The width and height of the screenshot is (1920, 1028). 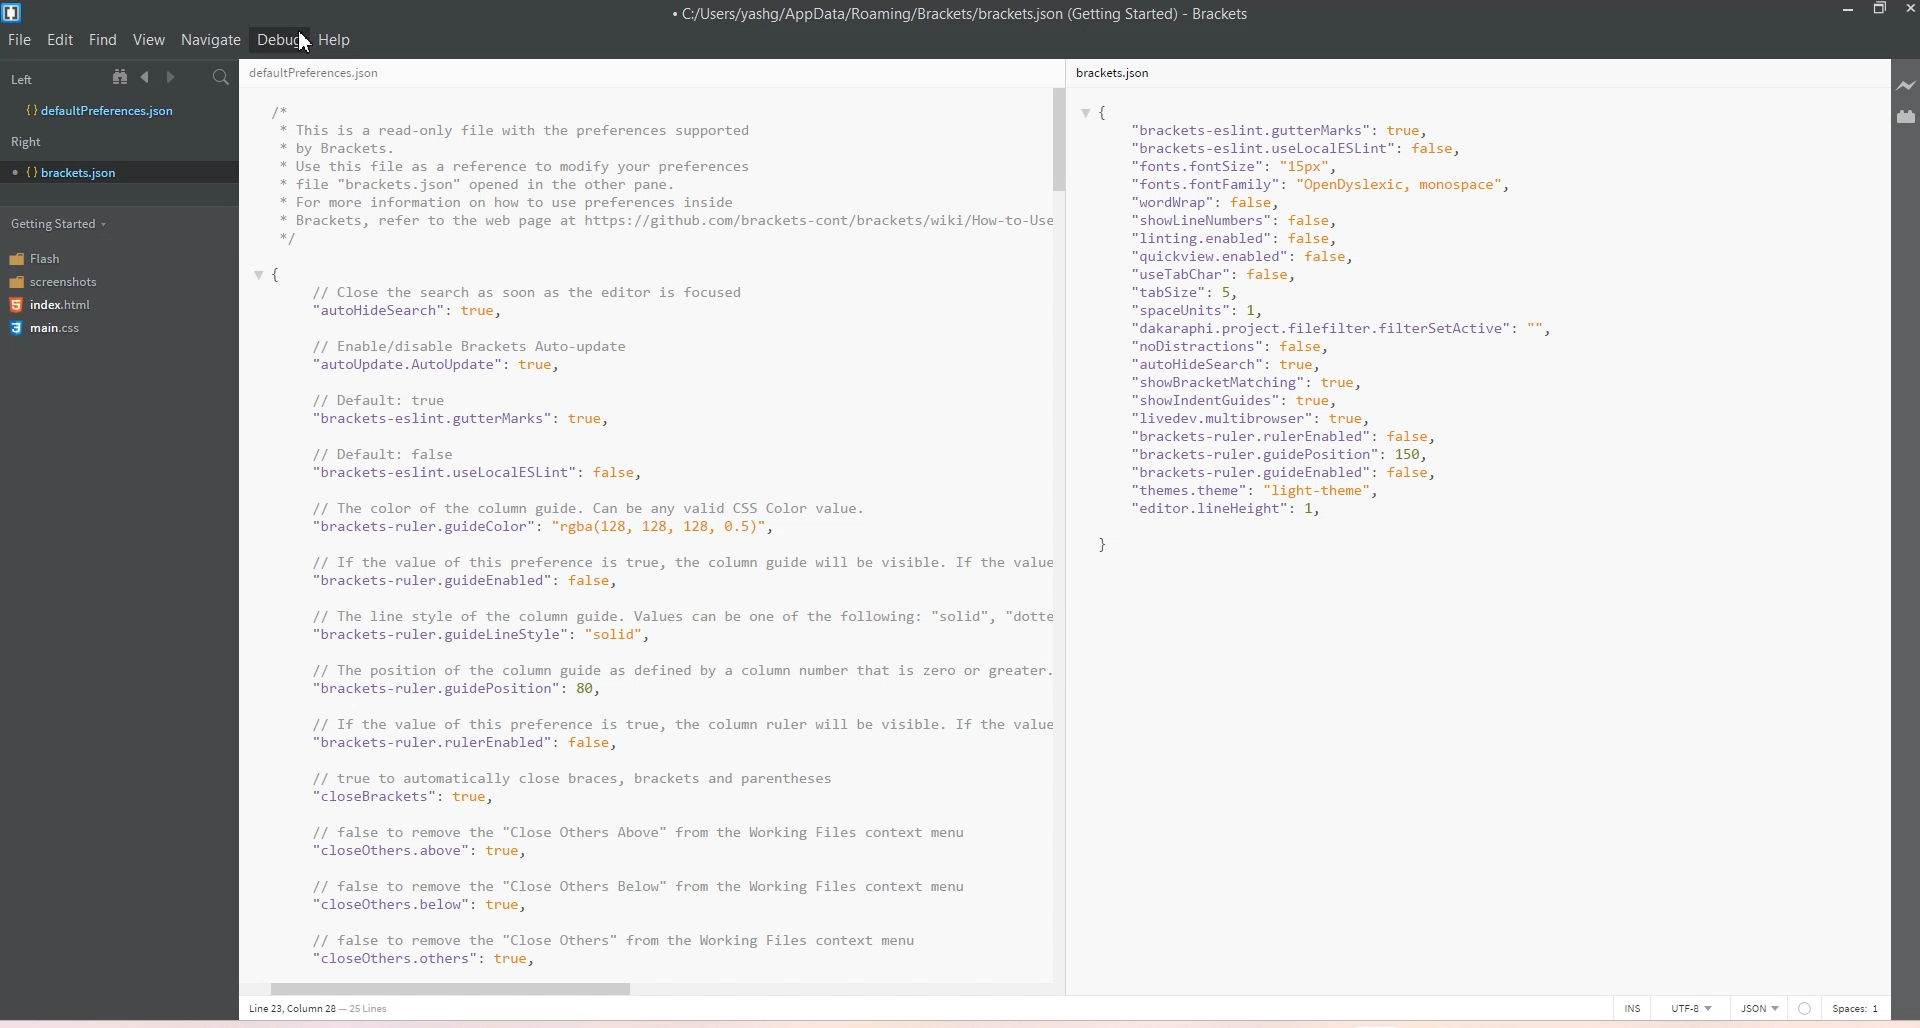 I want to click on Line 23, Column 27 - 25 Lines, so click(x=326, y=1009).